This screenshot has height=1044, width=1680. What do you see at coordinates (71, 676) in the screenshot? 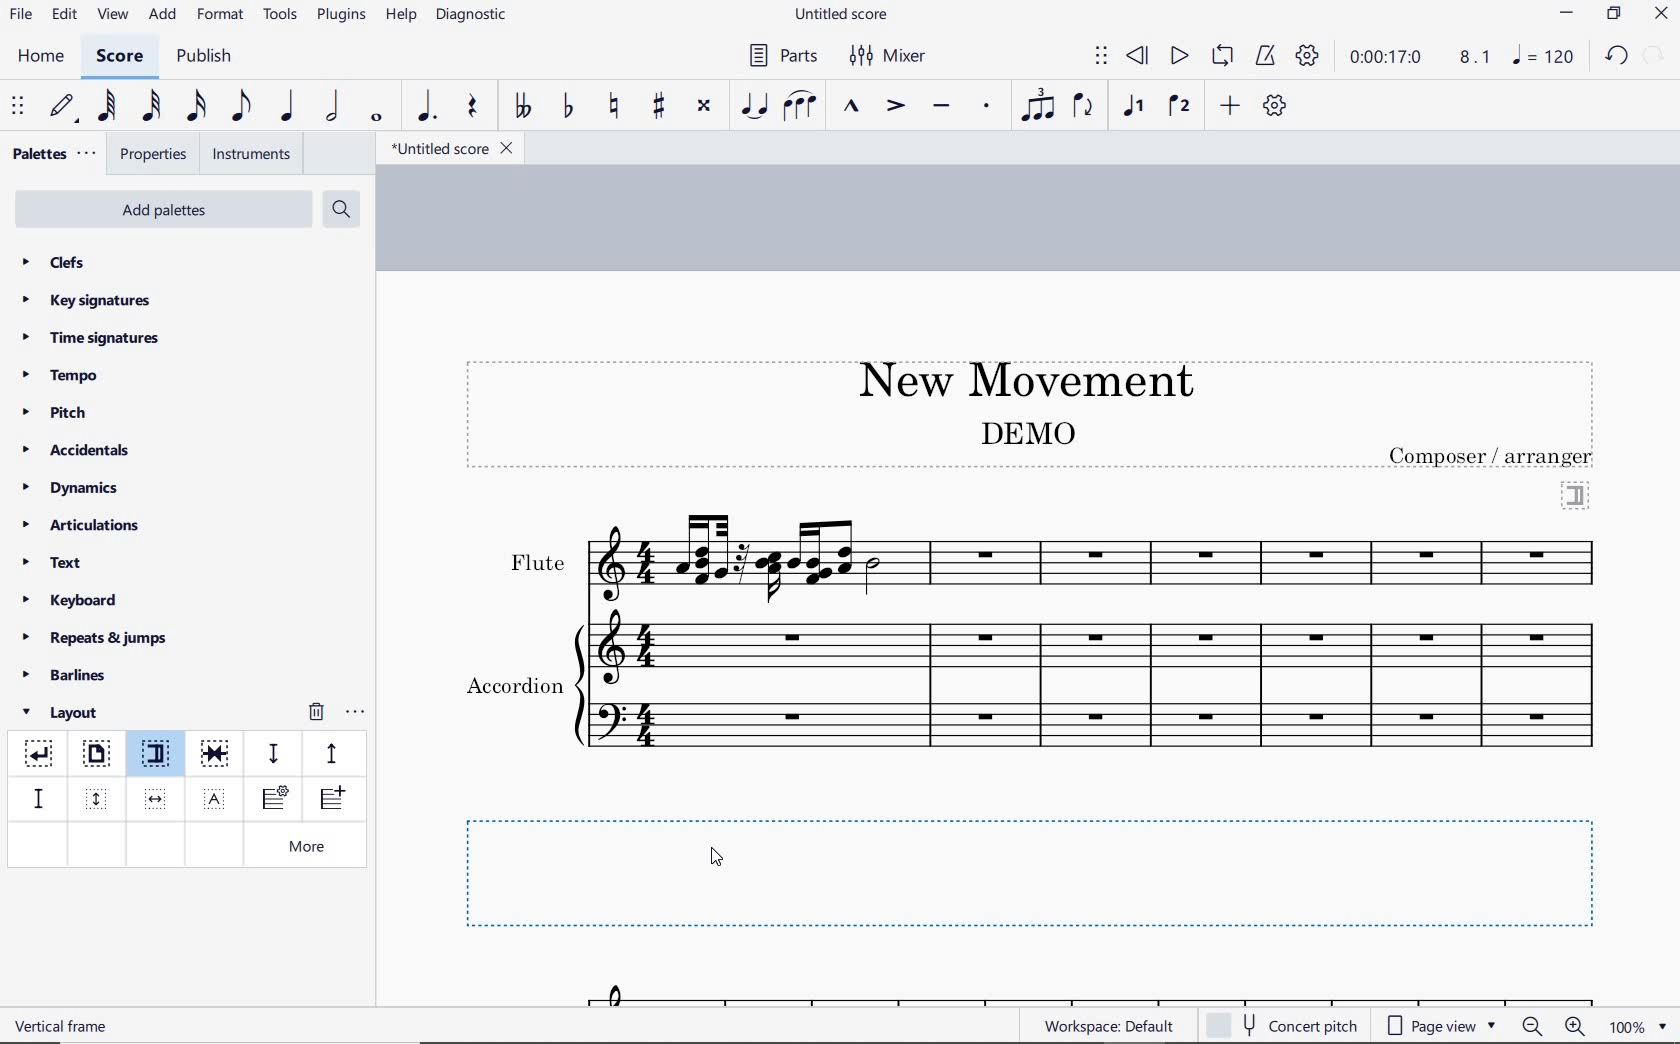
I see `barlines` at bounding box center [71, 676].